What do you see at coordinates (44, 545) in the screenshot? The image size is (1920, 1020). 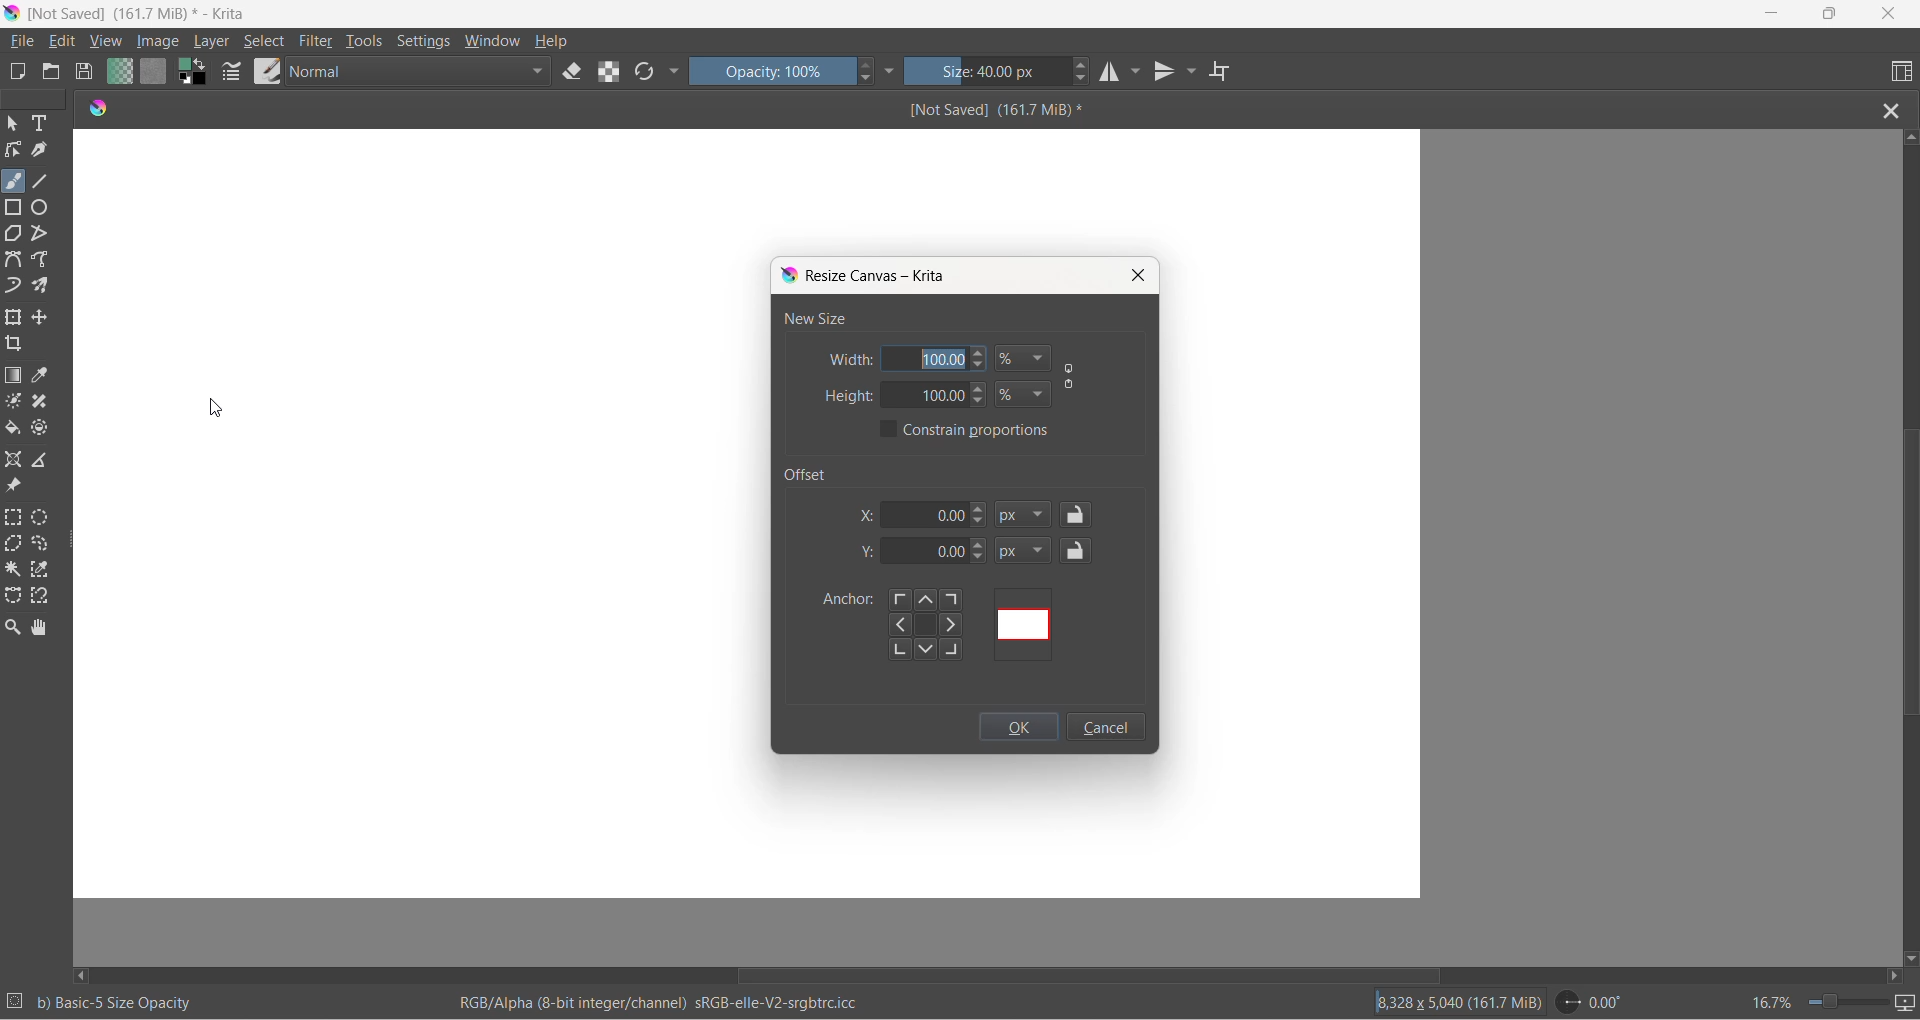 I see `freehand selection tool` at bounding box center [44, 545].